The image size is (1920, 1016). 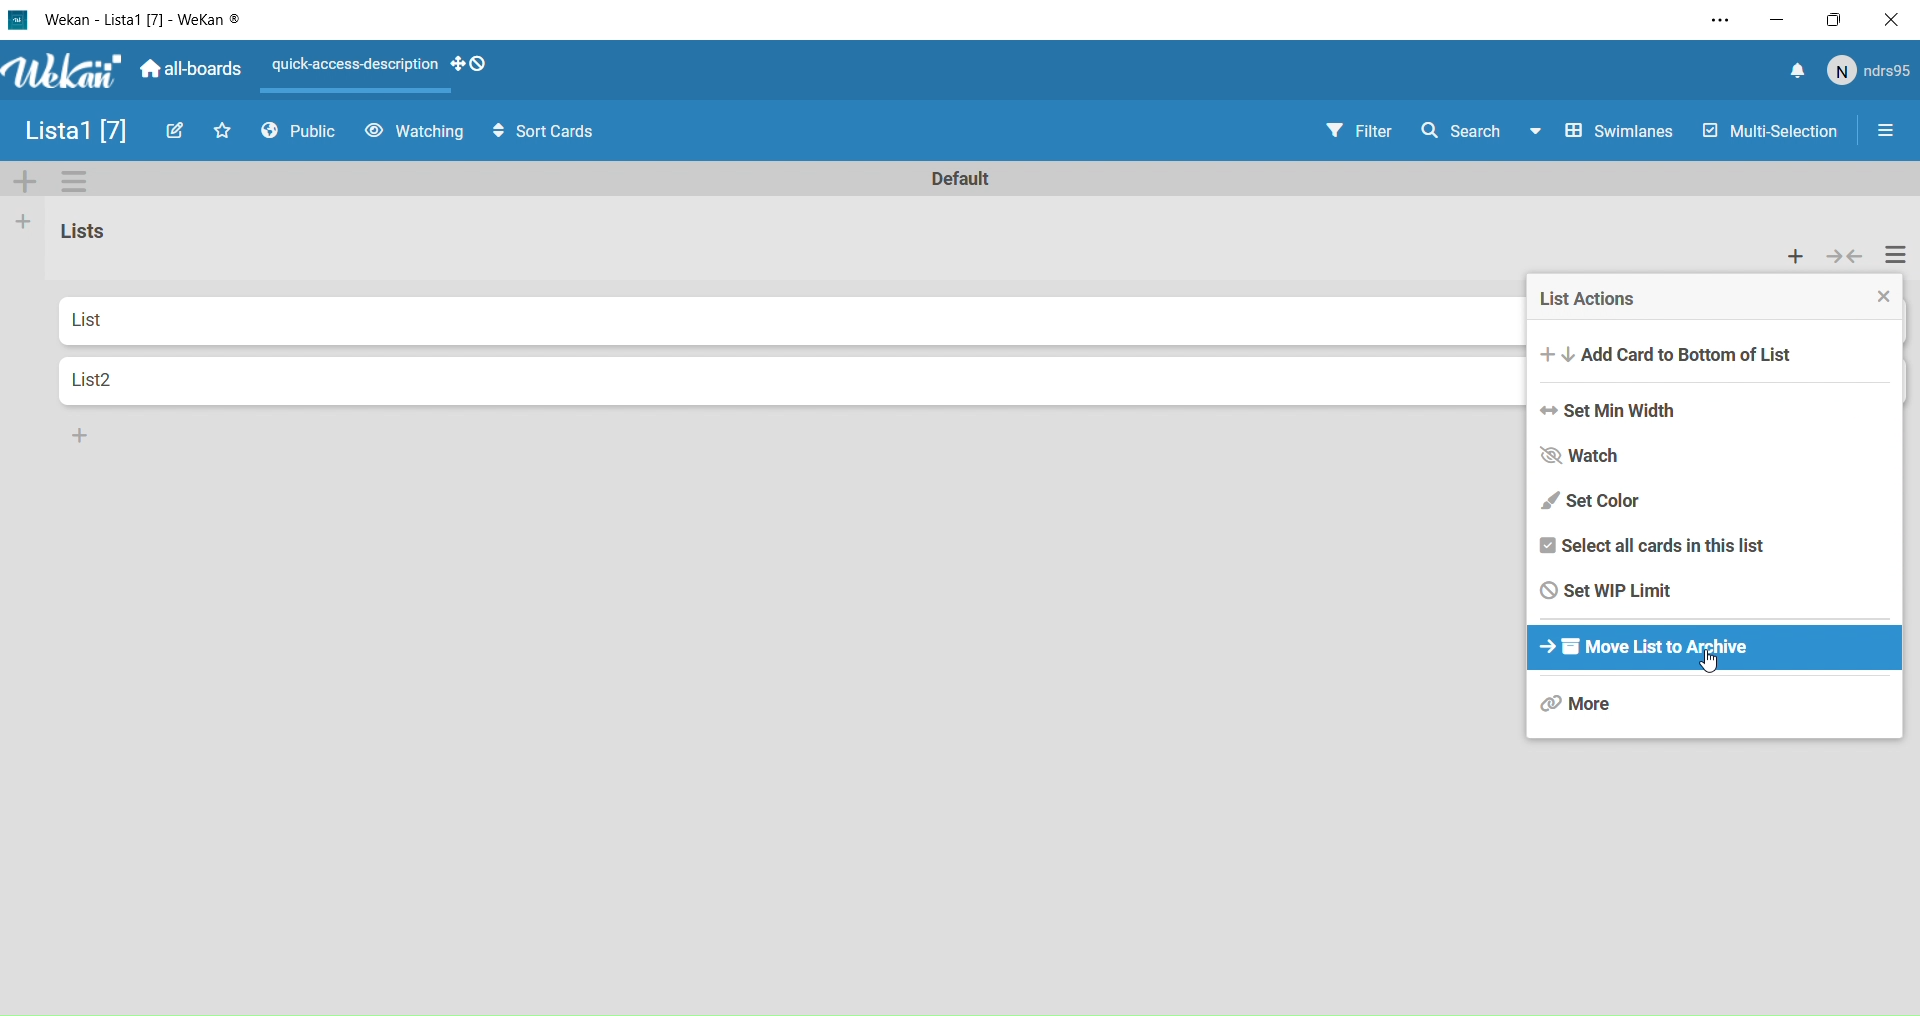 I want to click on Close, so click(x=1895, y=19).